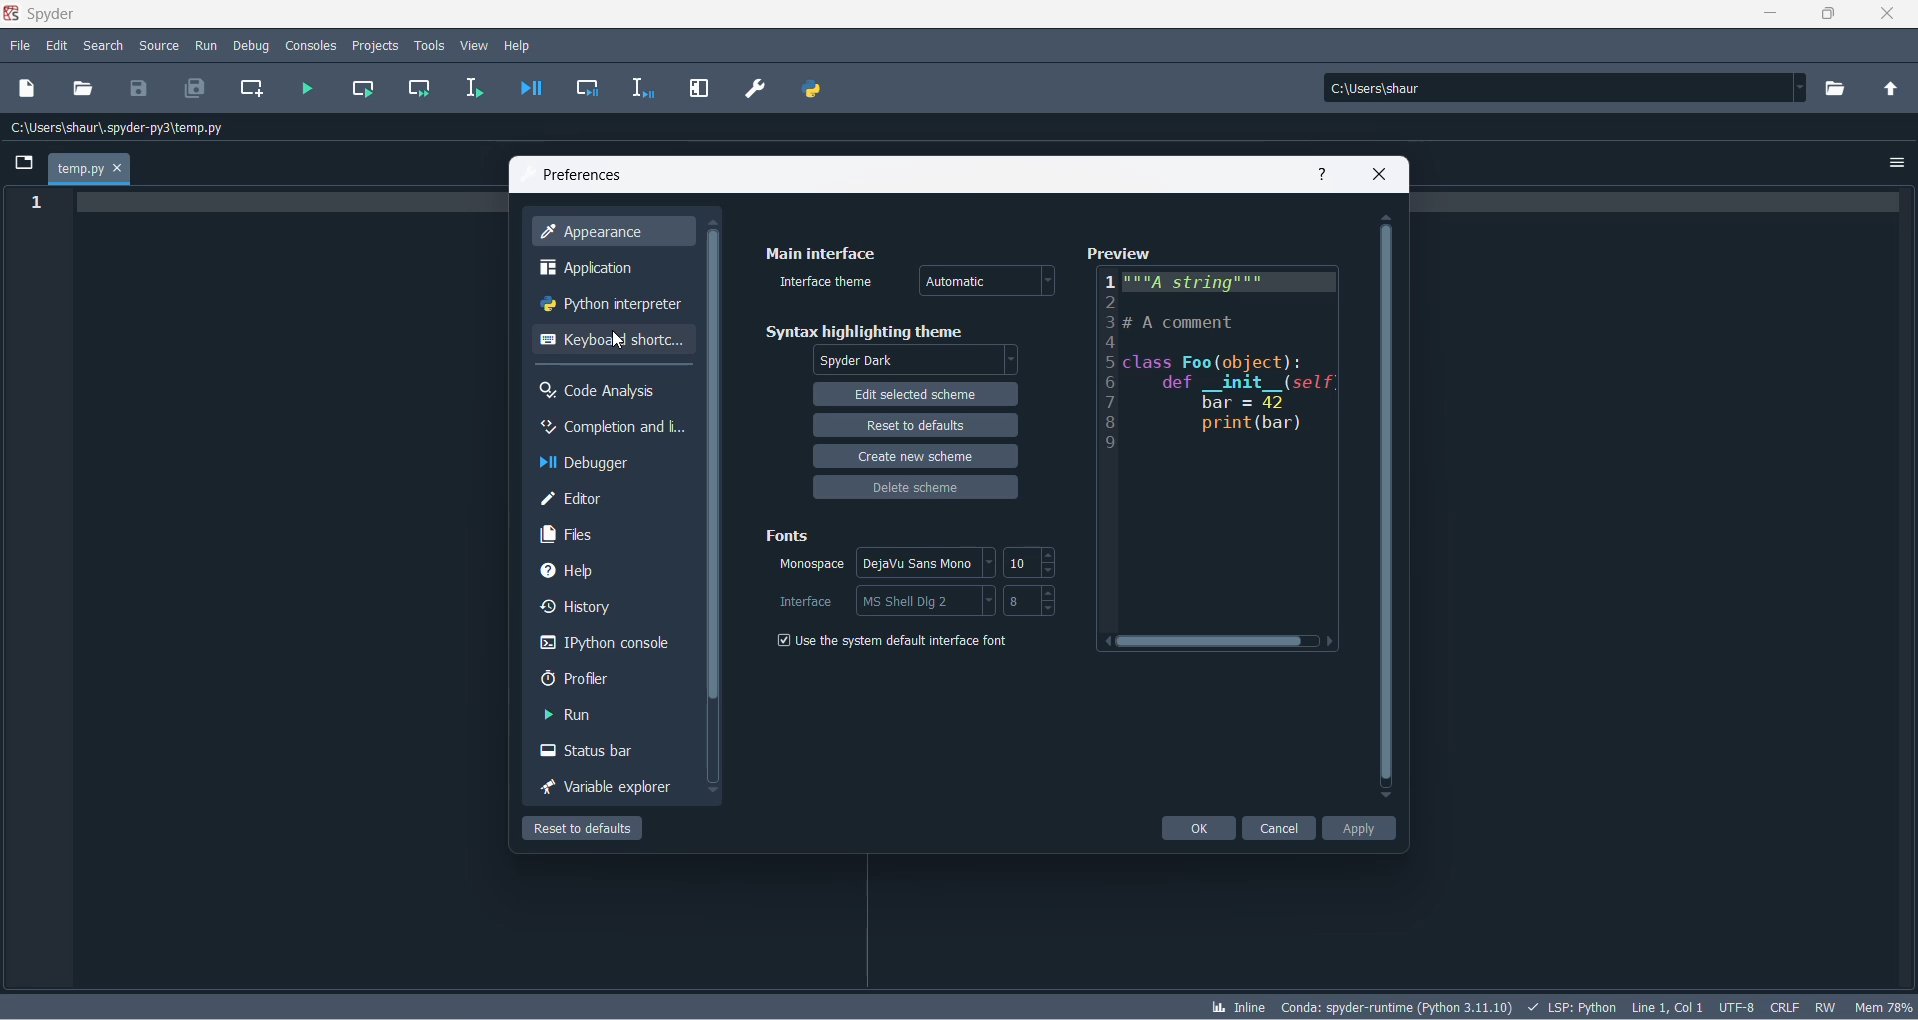 Image resolution: width=1918 pixels, height=1020 pixels. Describe the element at coordinates (927, 564) in the screenshot. I see `font style options` at that location.